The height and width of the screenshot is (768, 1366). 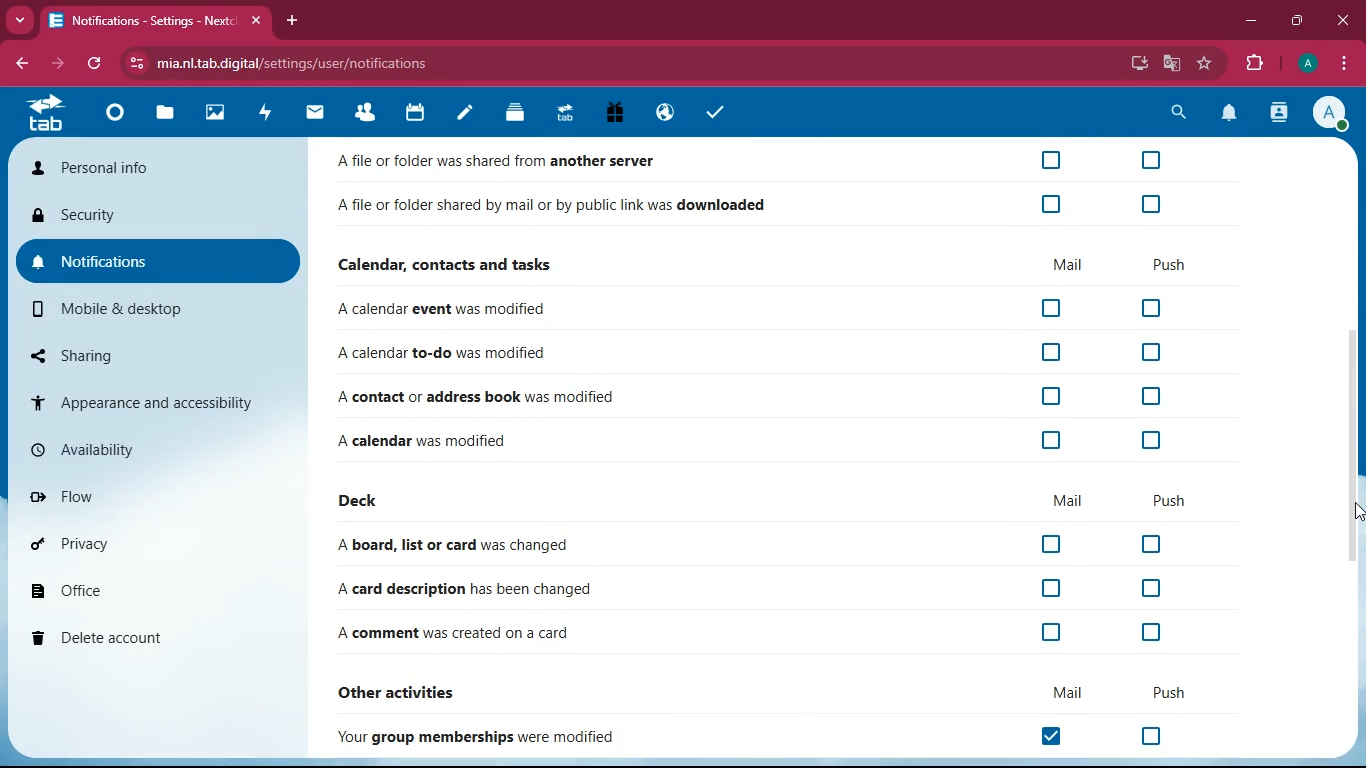 I want to click on google translate, so click(x=1172, y=63).